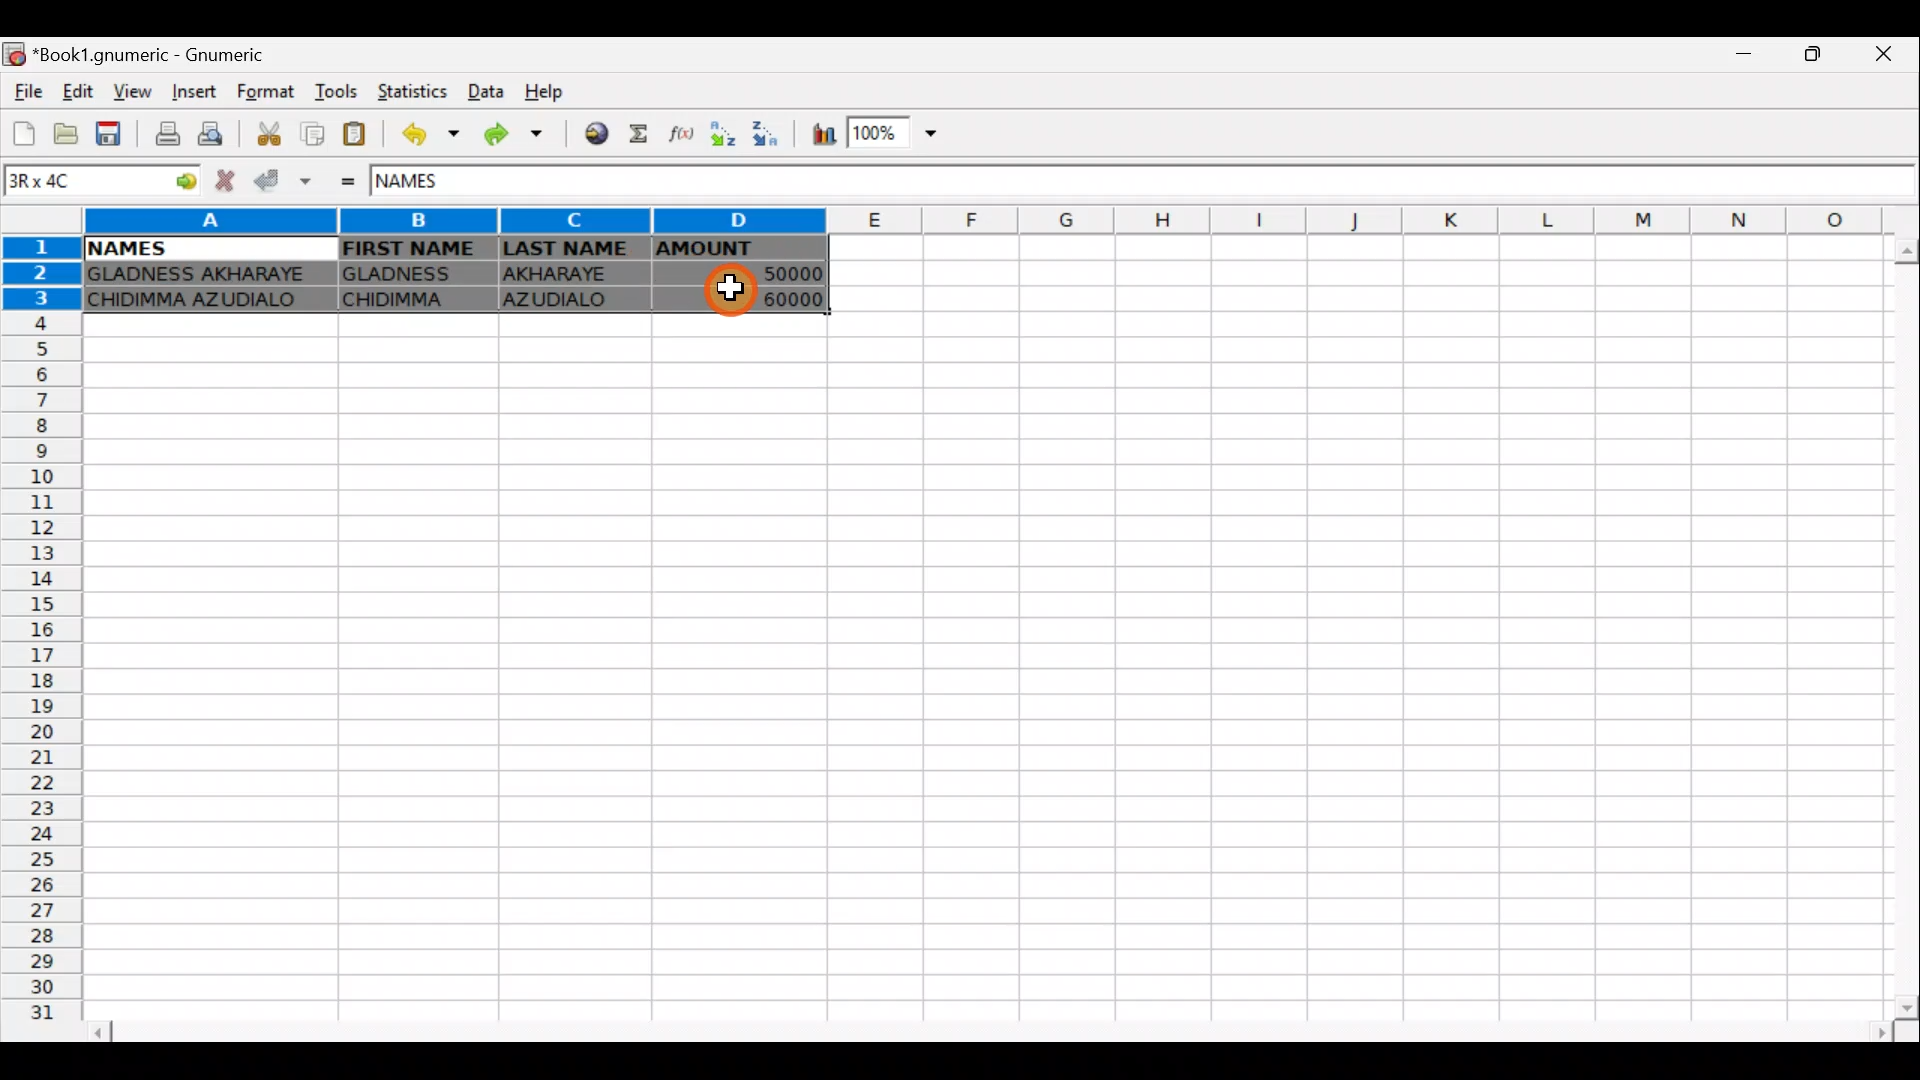  Describe the element at coordinates (566, 302) in the screenshot. I see `AZUDIALO` at that location.